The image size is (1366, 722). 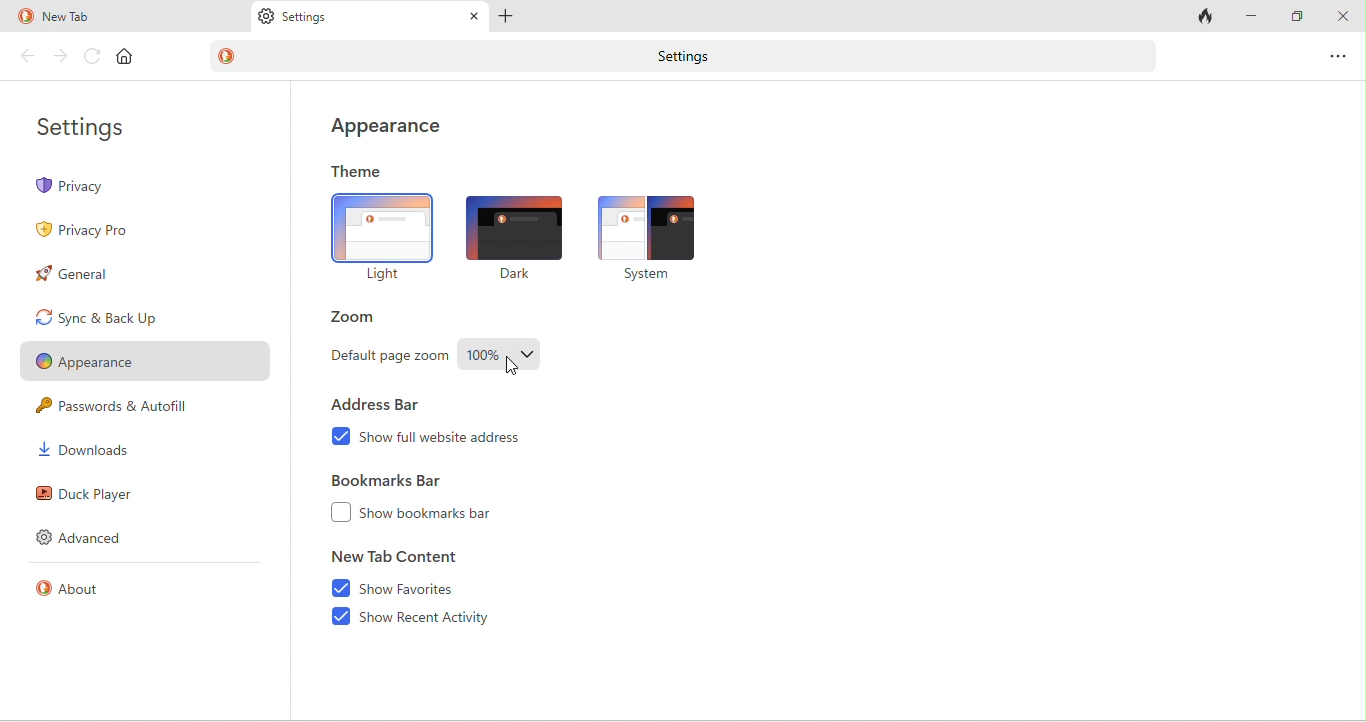 What do you see at coordinates (501, 357) in the screenshot?
I see `page zoom- 100%` at bounding box center [501, 357].